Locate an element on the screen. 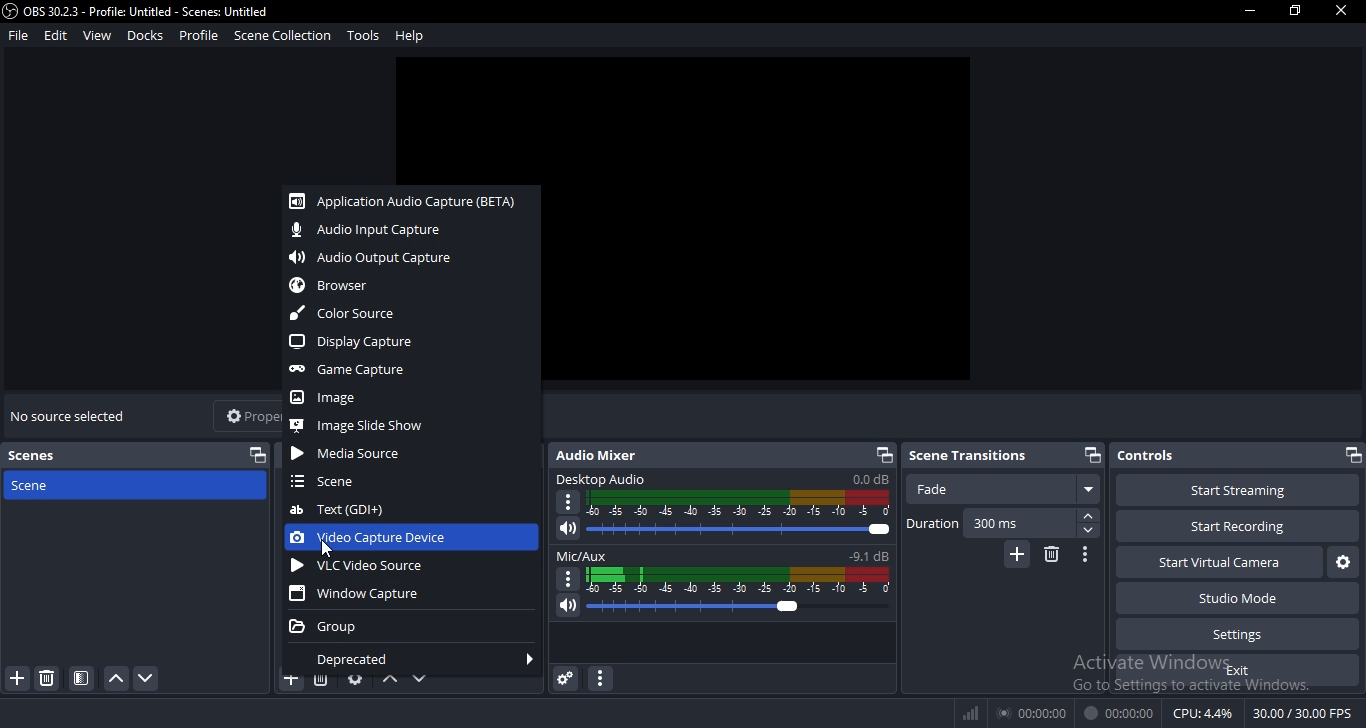  scene is located at coordinates (330, 482).